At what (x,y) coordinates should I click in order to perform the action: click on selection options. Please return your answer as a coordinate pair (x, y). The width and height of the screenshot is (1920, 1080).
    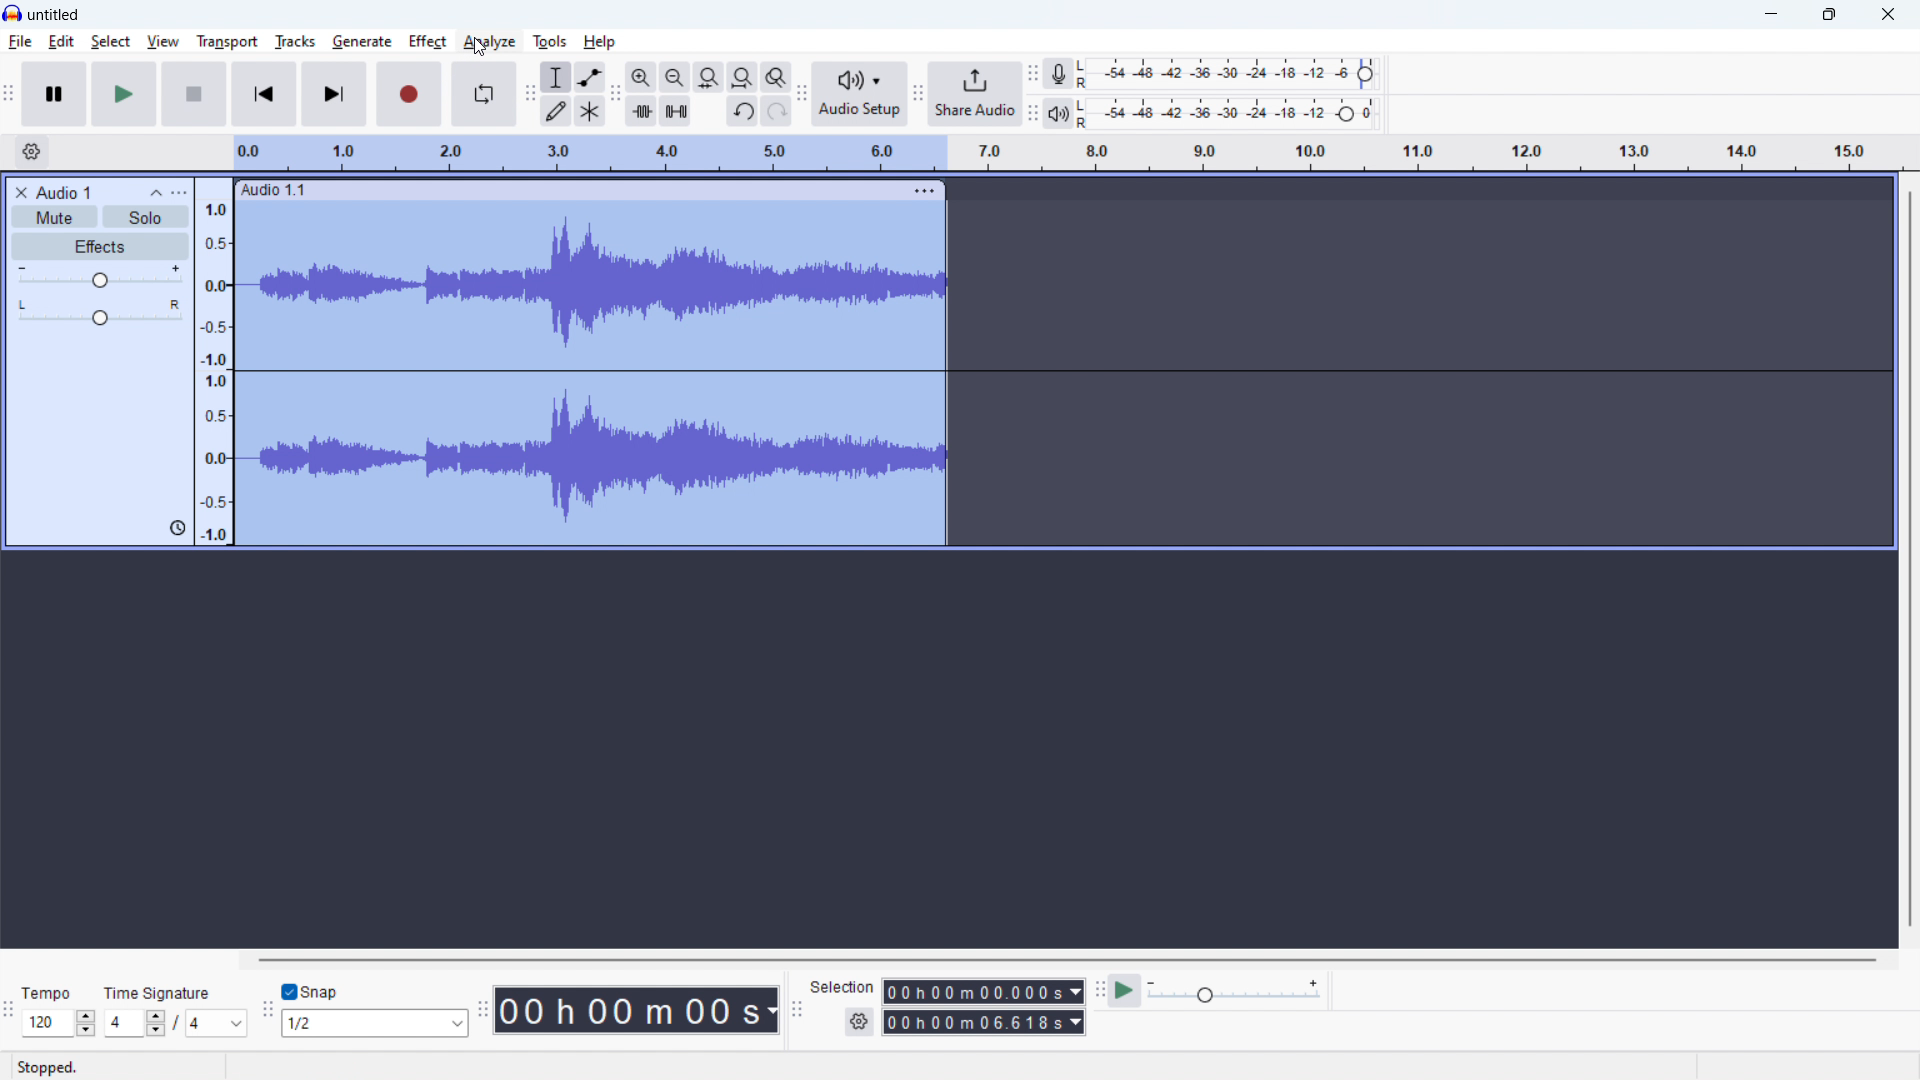
    Looking at the image, I should click on (860, 1022).